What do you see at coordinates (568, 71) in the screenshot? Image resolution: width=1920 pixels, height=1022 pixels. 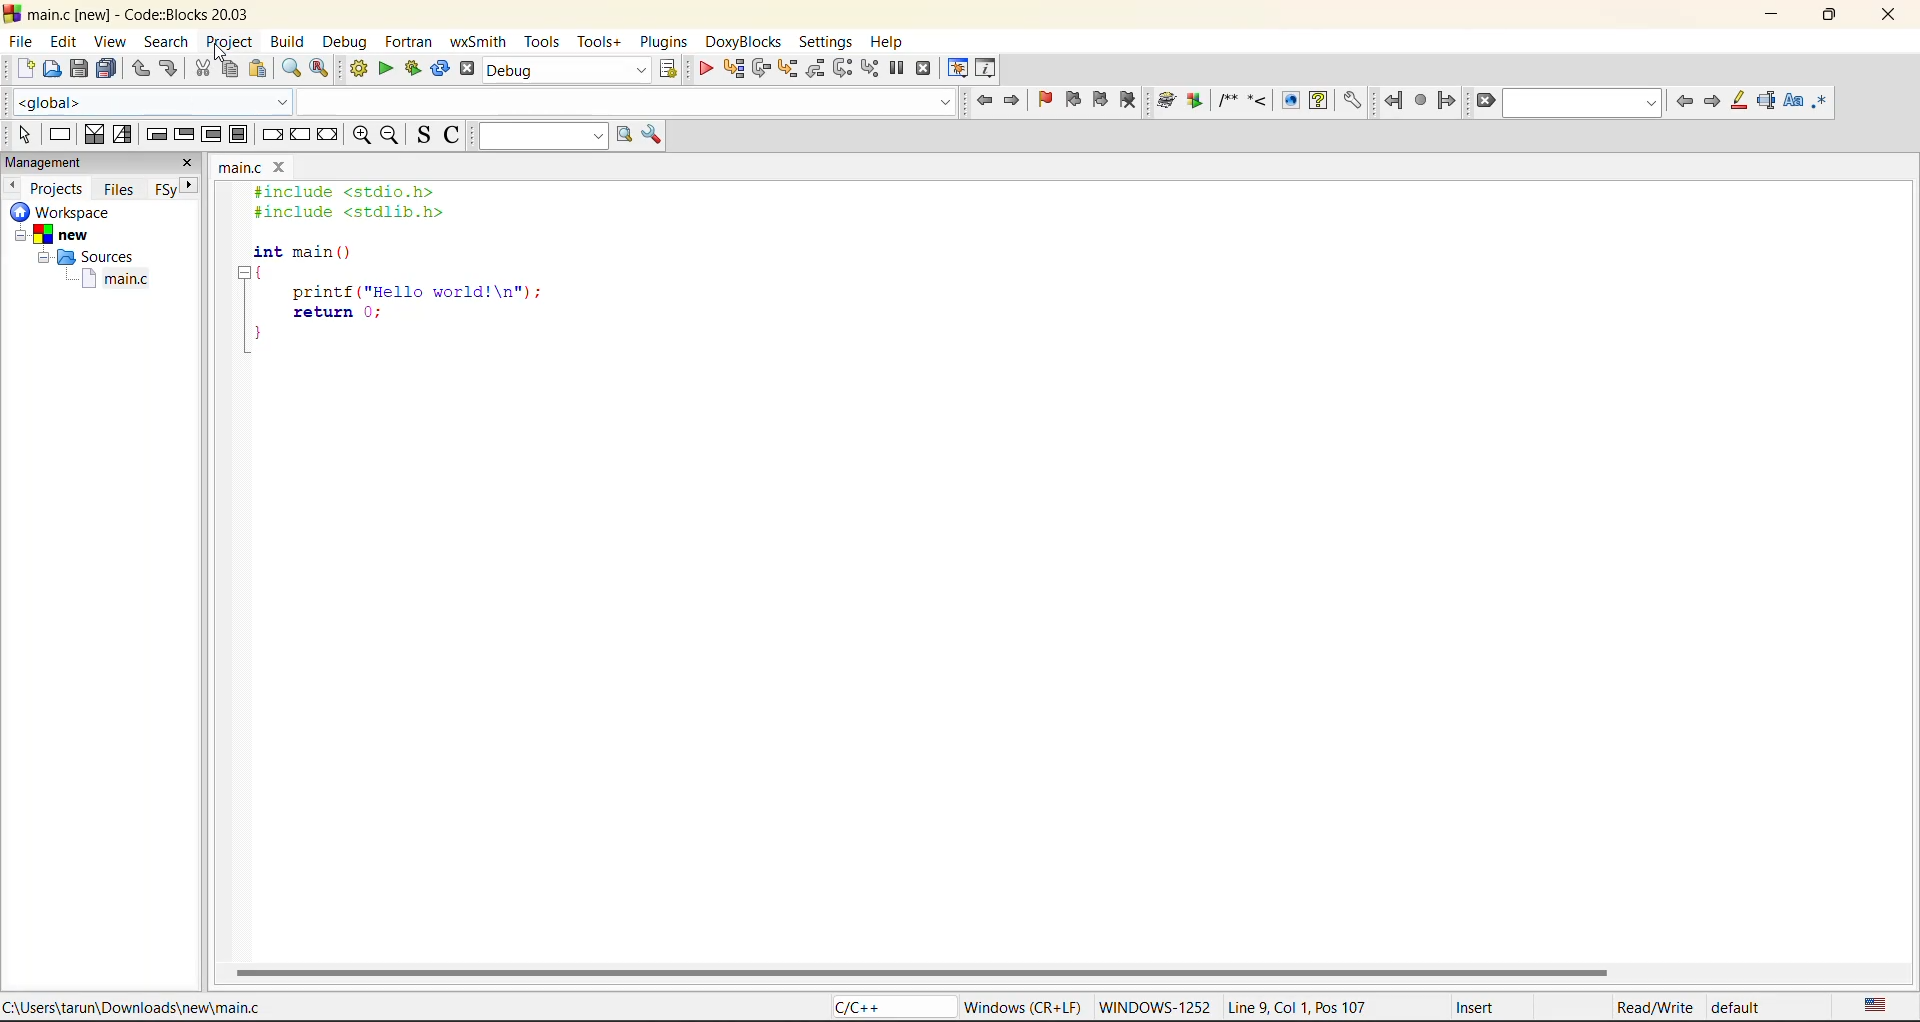 I see `build target` at bounding box center [568, 71].